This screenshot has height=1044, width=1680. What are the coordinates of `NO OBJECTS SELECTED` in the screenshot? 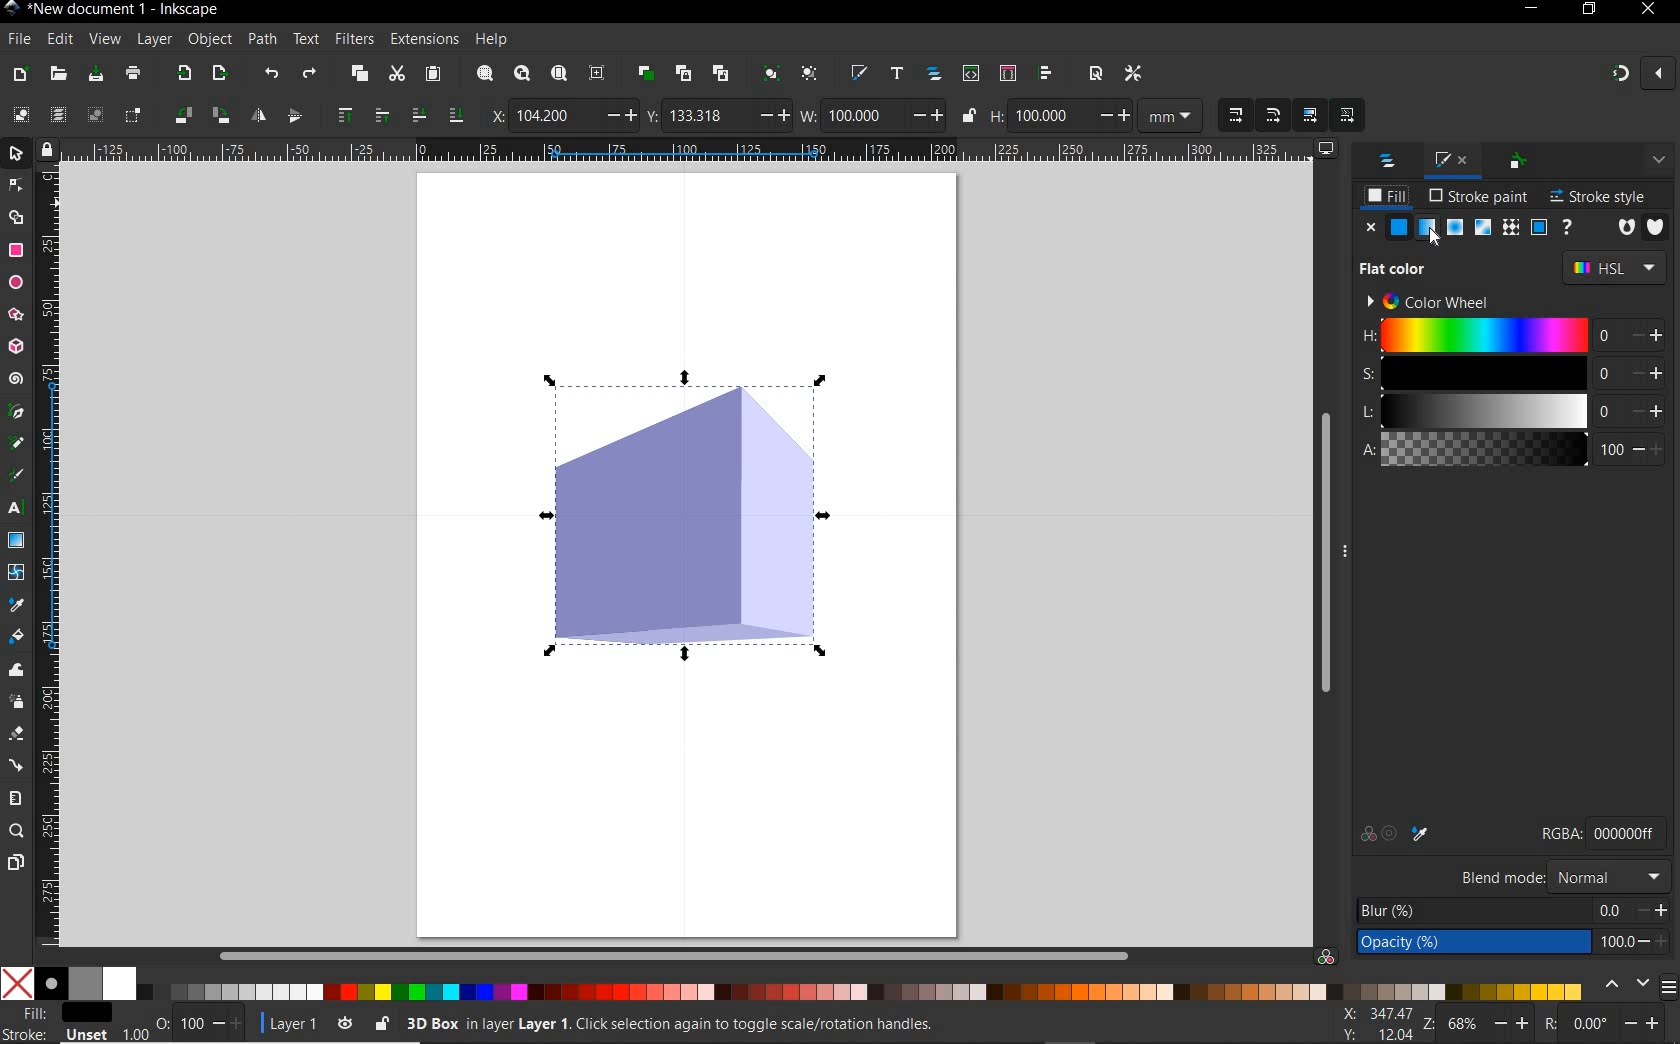 It's located at (792, 1024).